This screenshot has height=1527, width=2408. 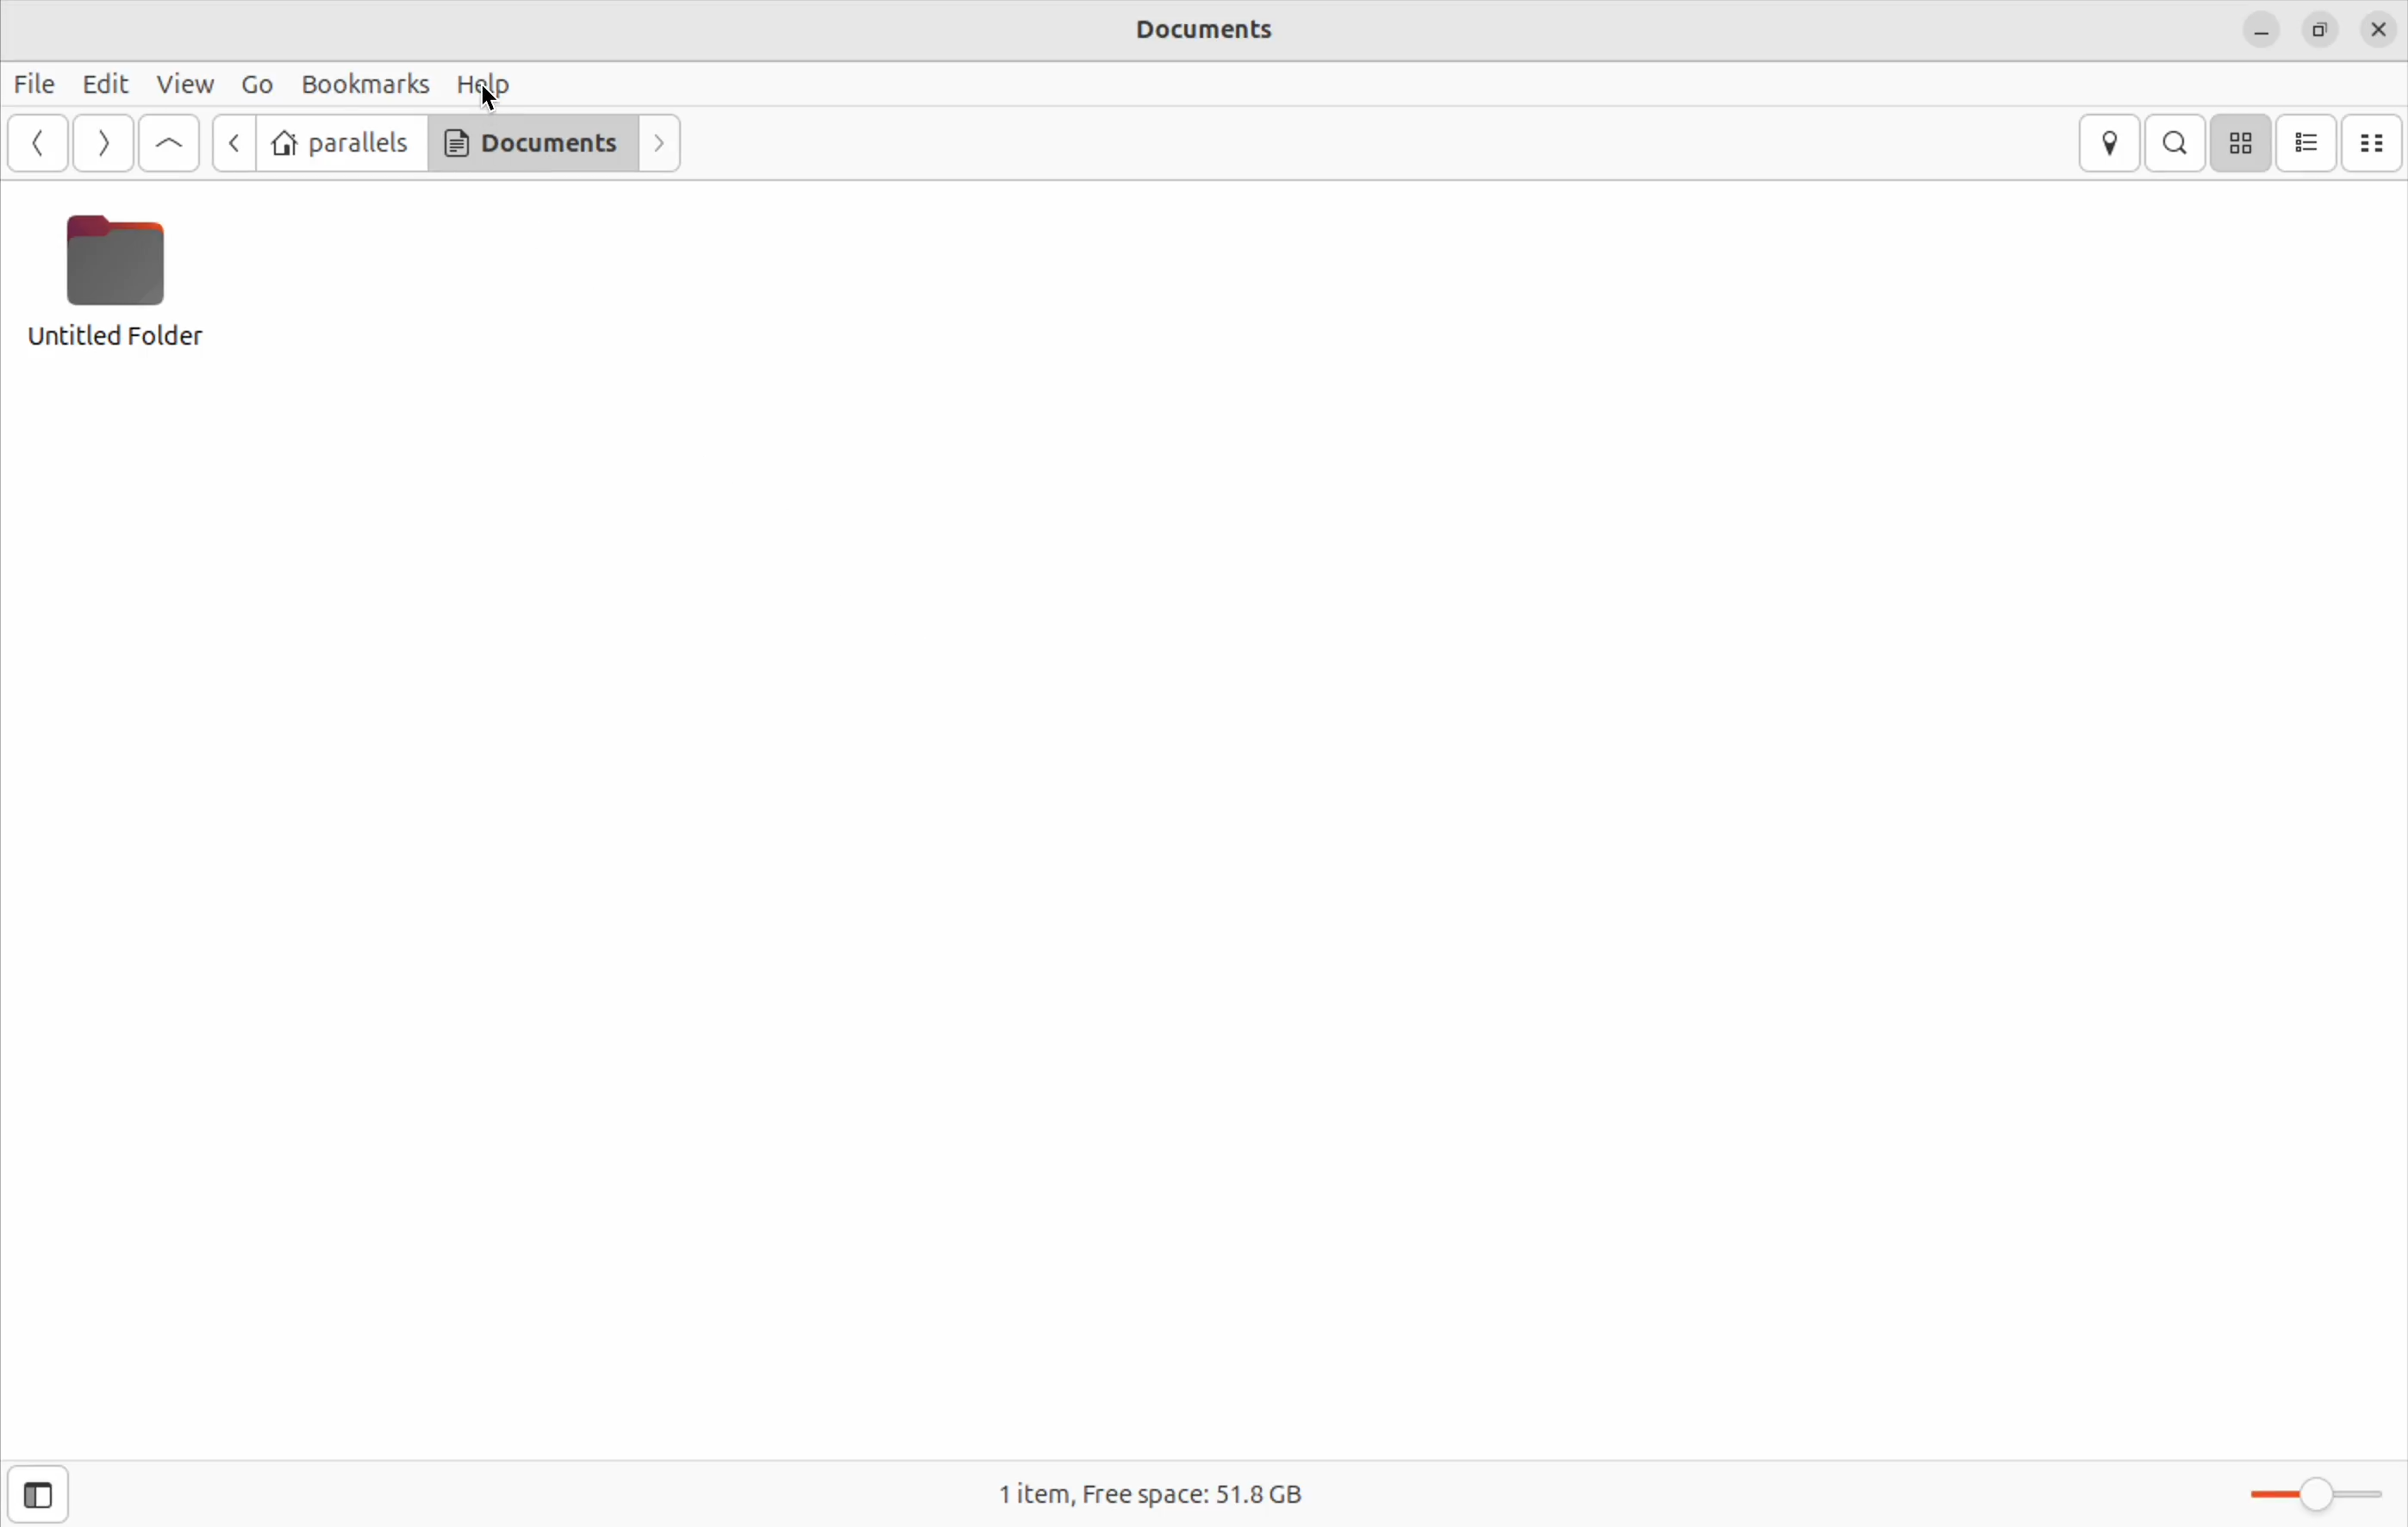 I want to click on resize, so click(x=2323, y=27).